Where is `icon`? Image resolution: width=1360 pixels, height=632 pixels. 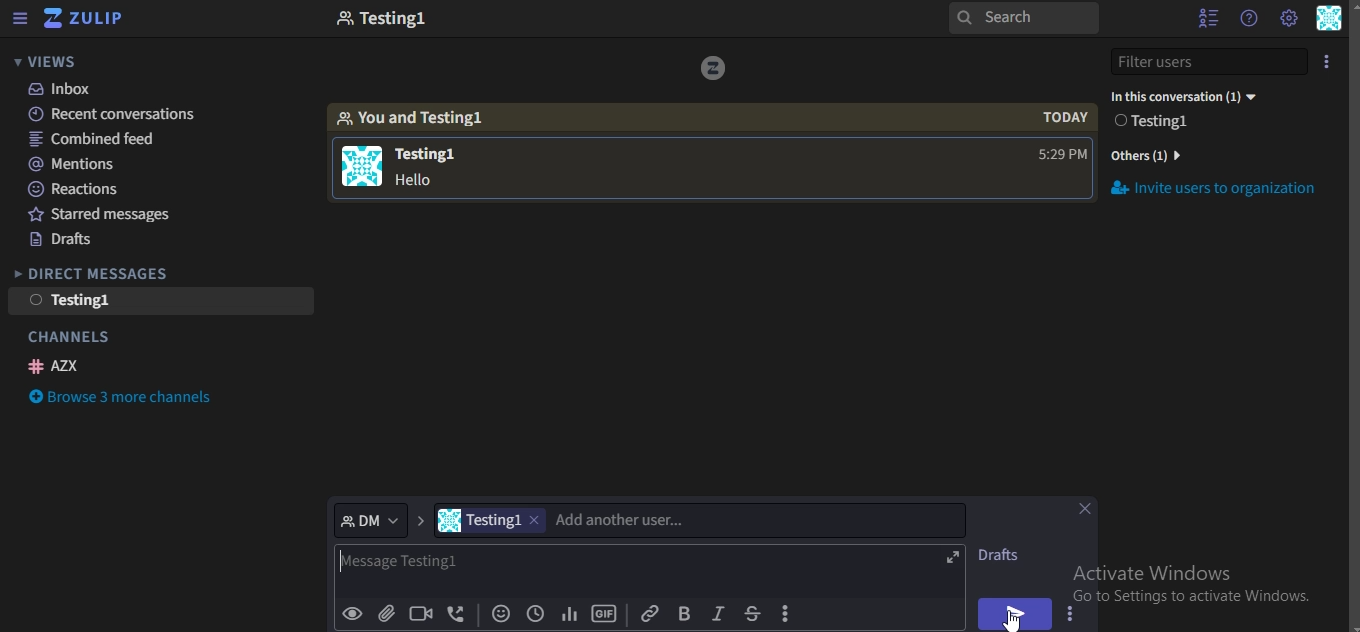 icon is located at coordinates (1328, 60).